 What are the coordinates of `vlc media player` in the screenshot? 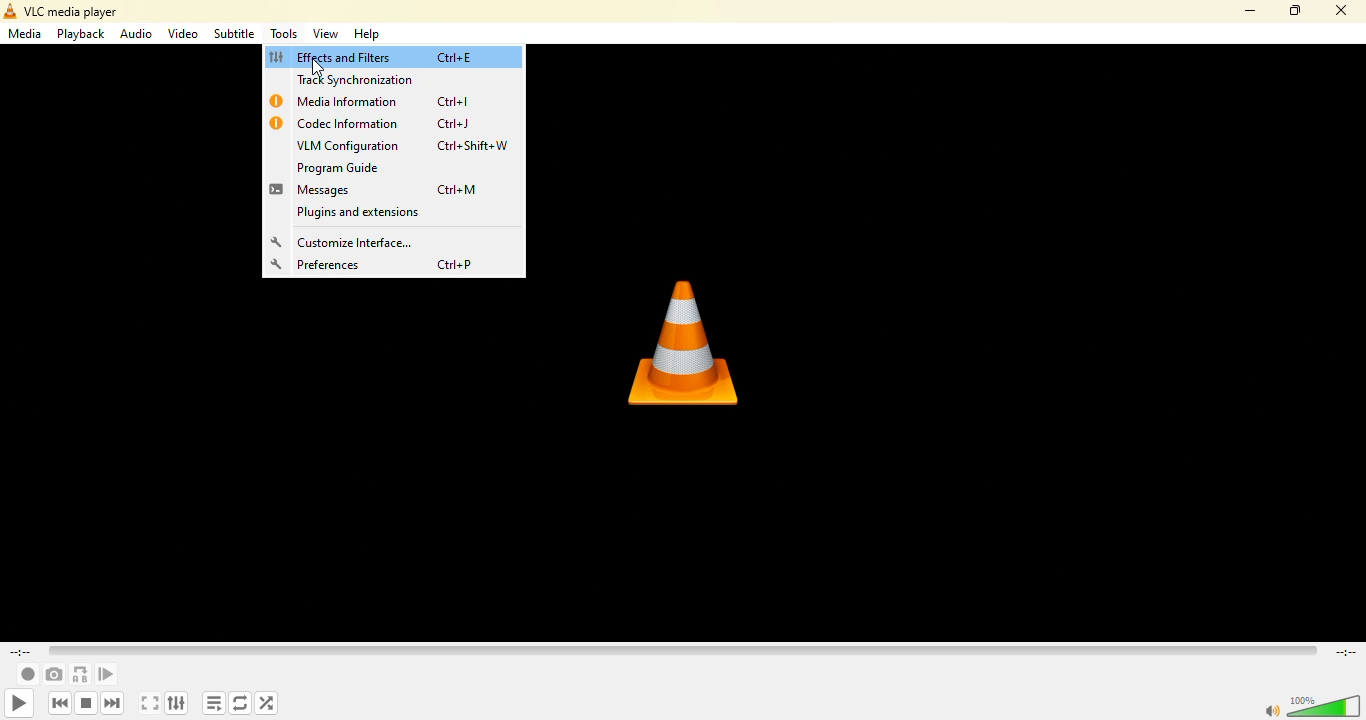 It's located at (61, 12).